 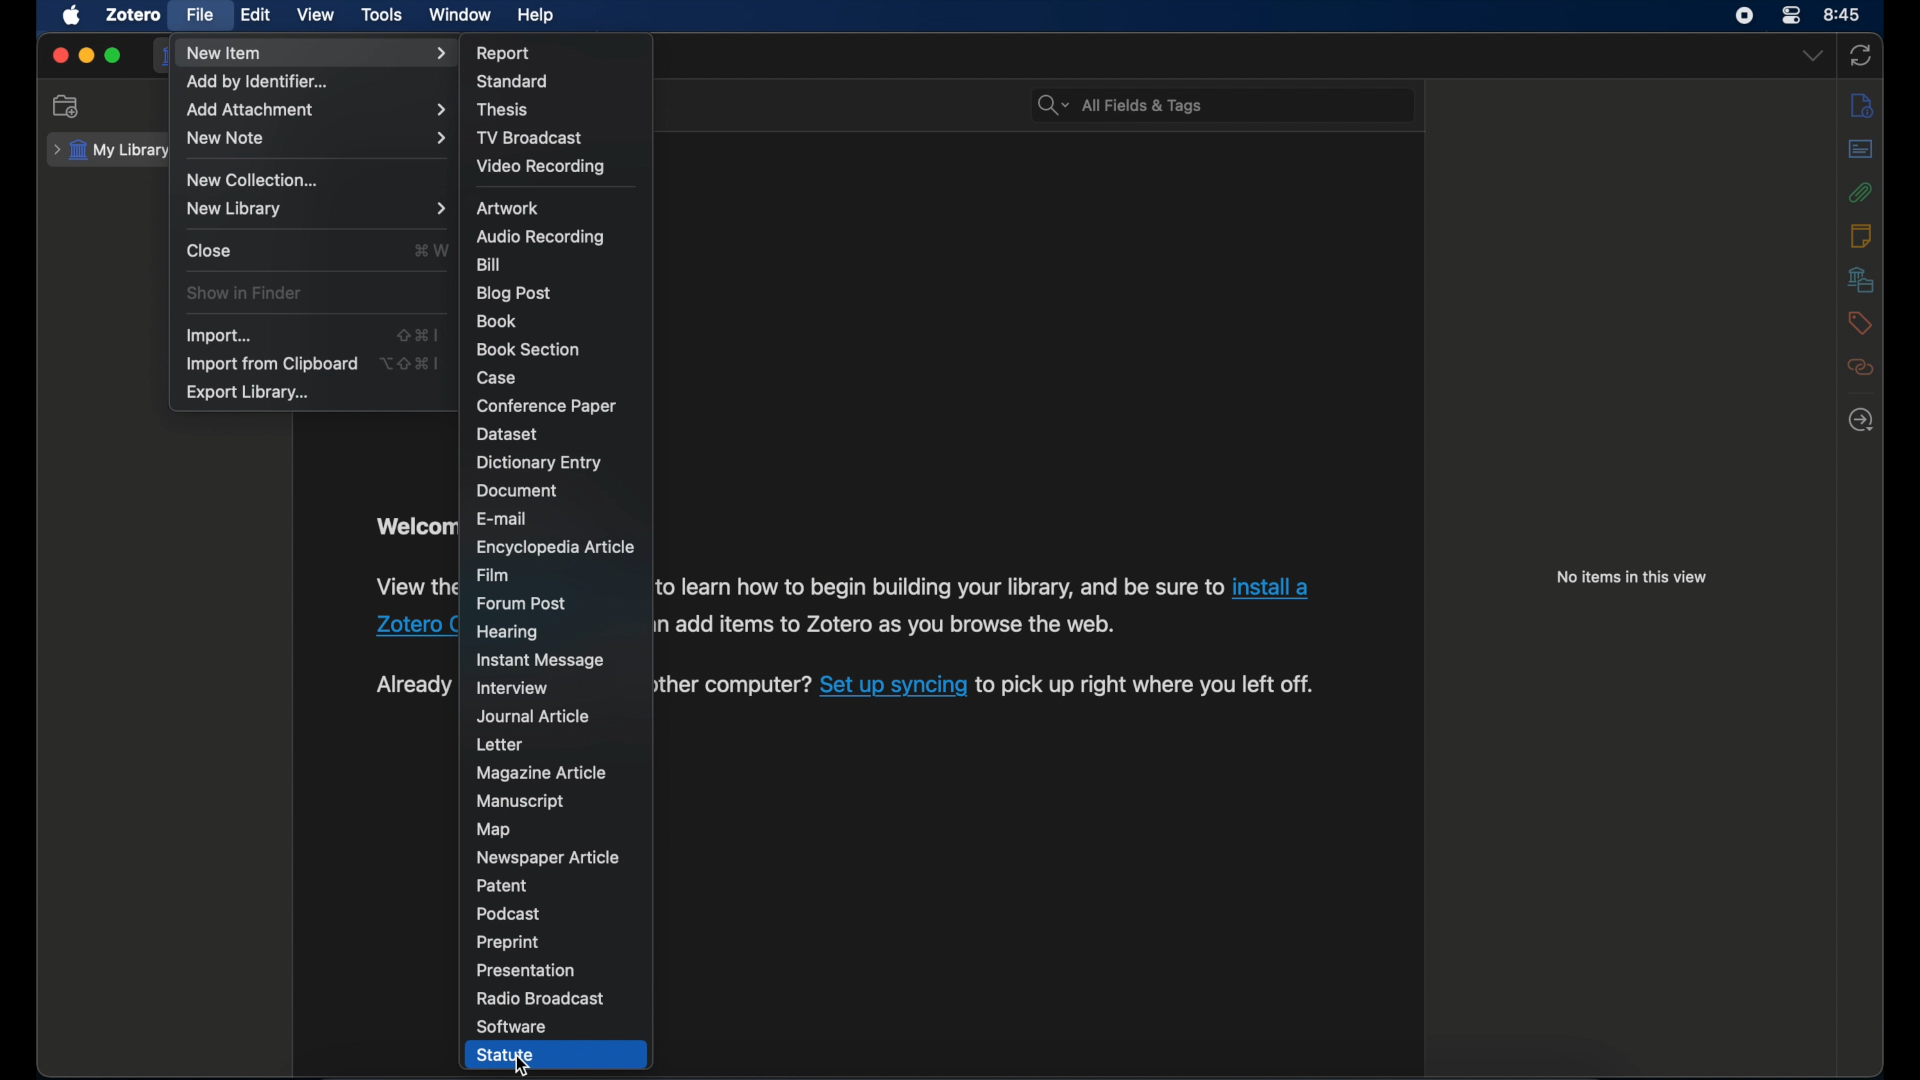 What do you see at coordinates (1053, 107) in the screenshot?
I see `search dropdown` at bounding box center [1053, 107].